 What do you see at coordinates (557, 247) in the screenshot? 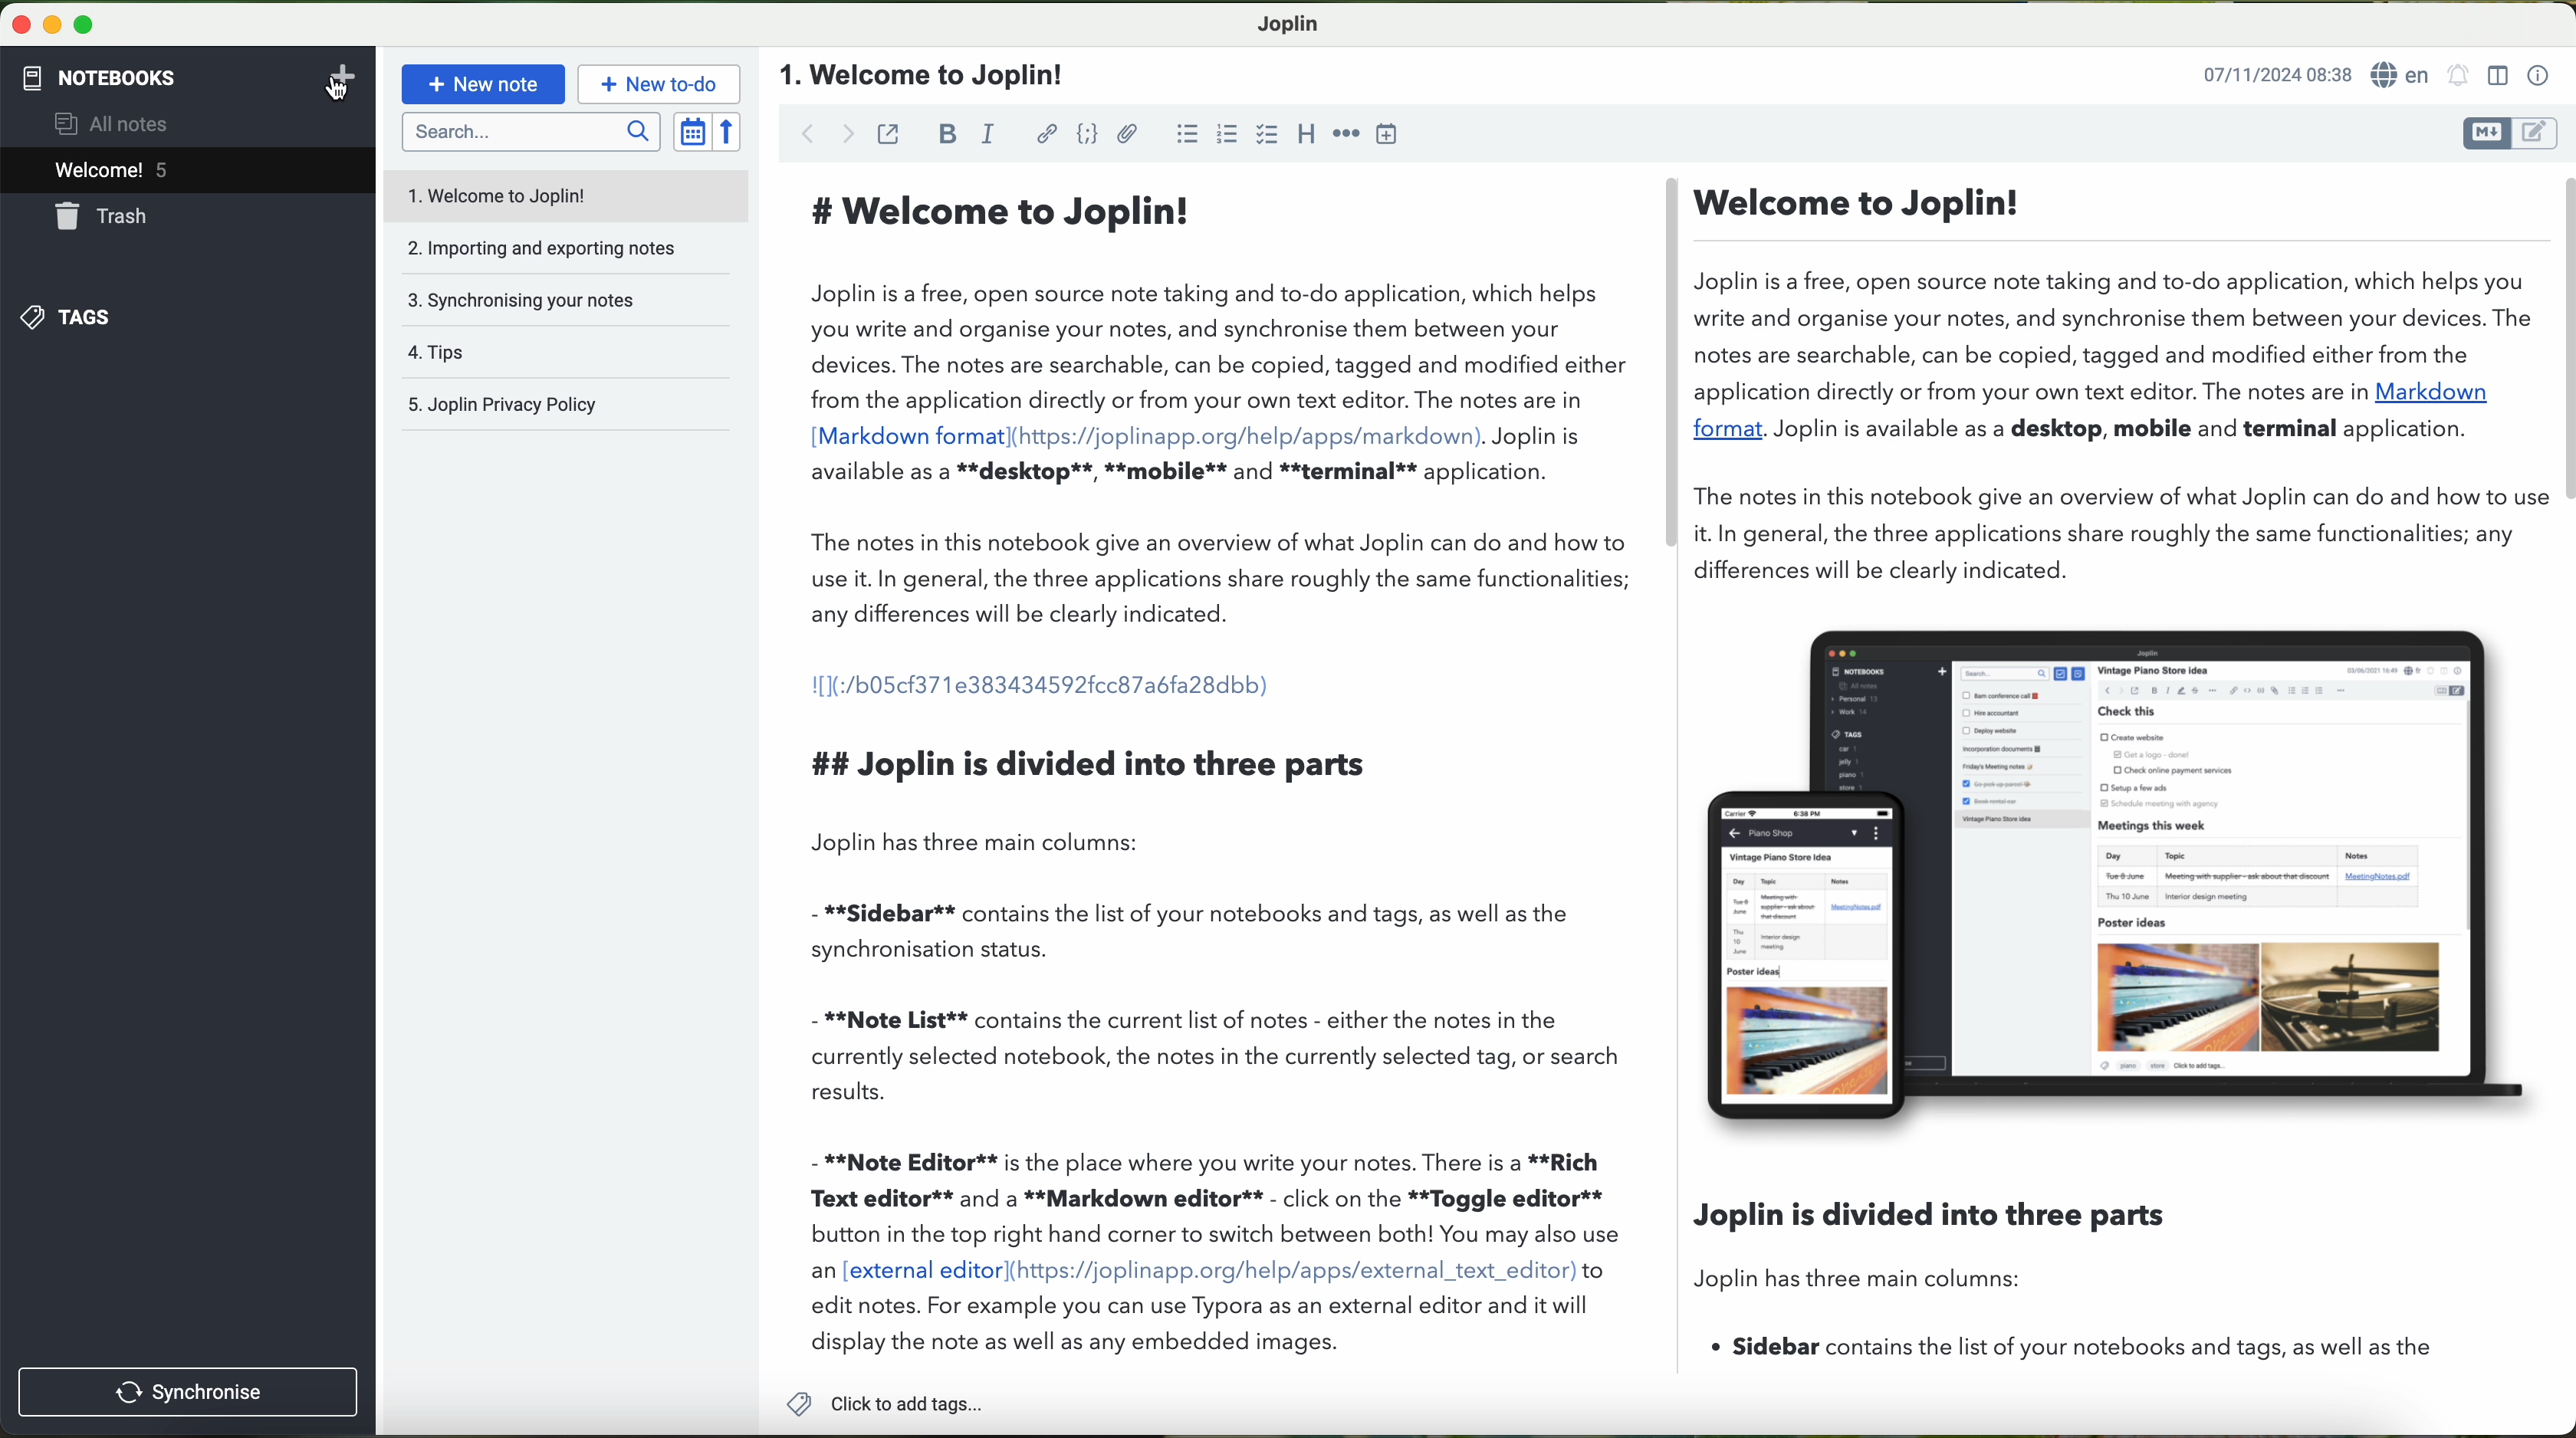
I see `importing and exporting notes` at bounding box center [557, 247].